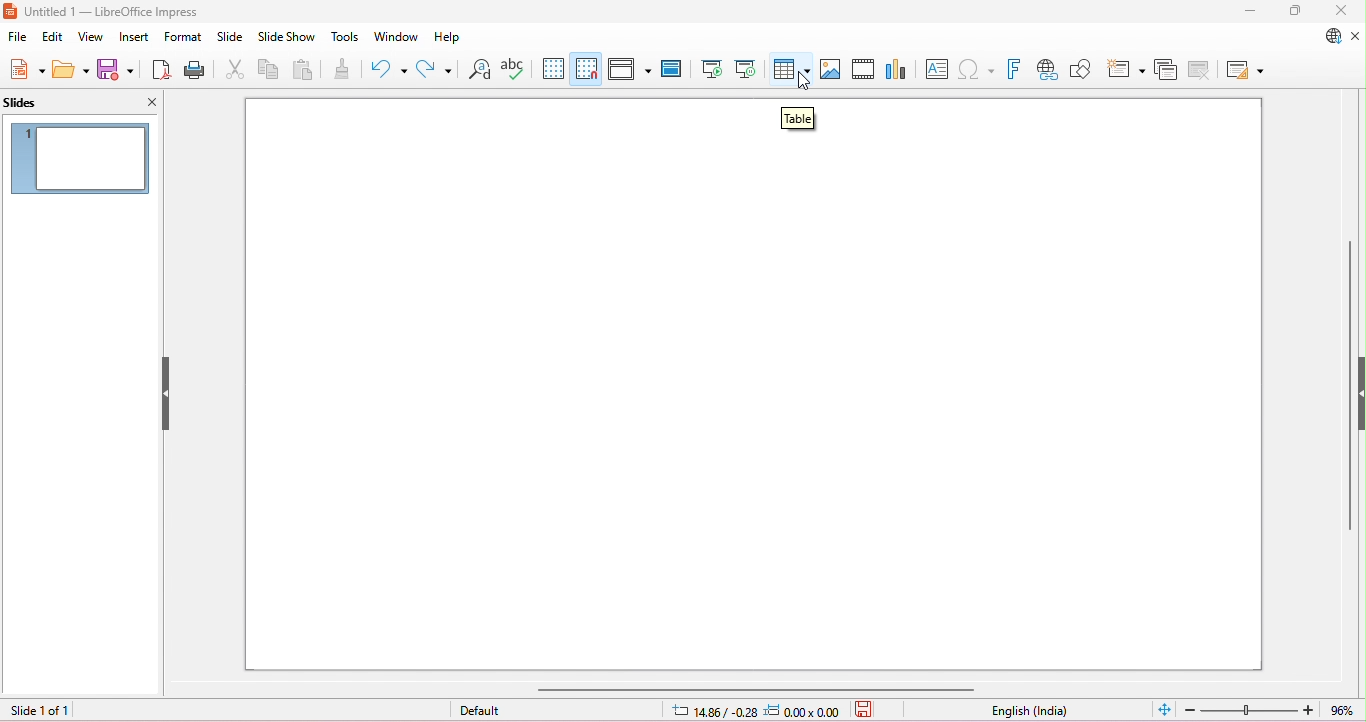  I want to click on print, so click(197, 71).